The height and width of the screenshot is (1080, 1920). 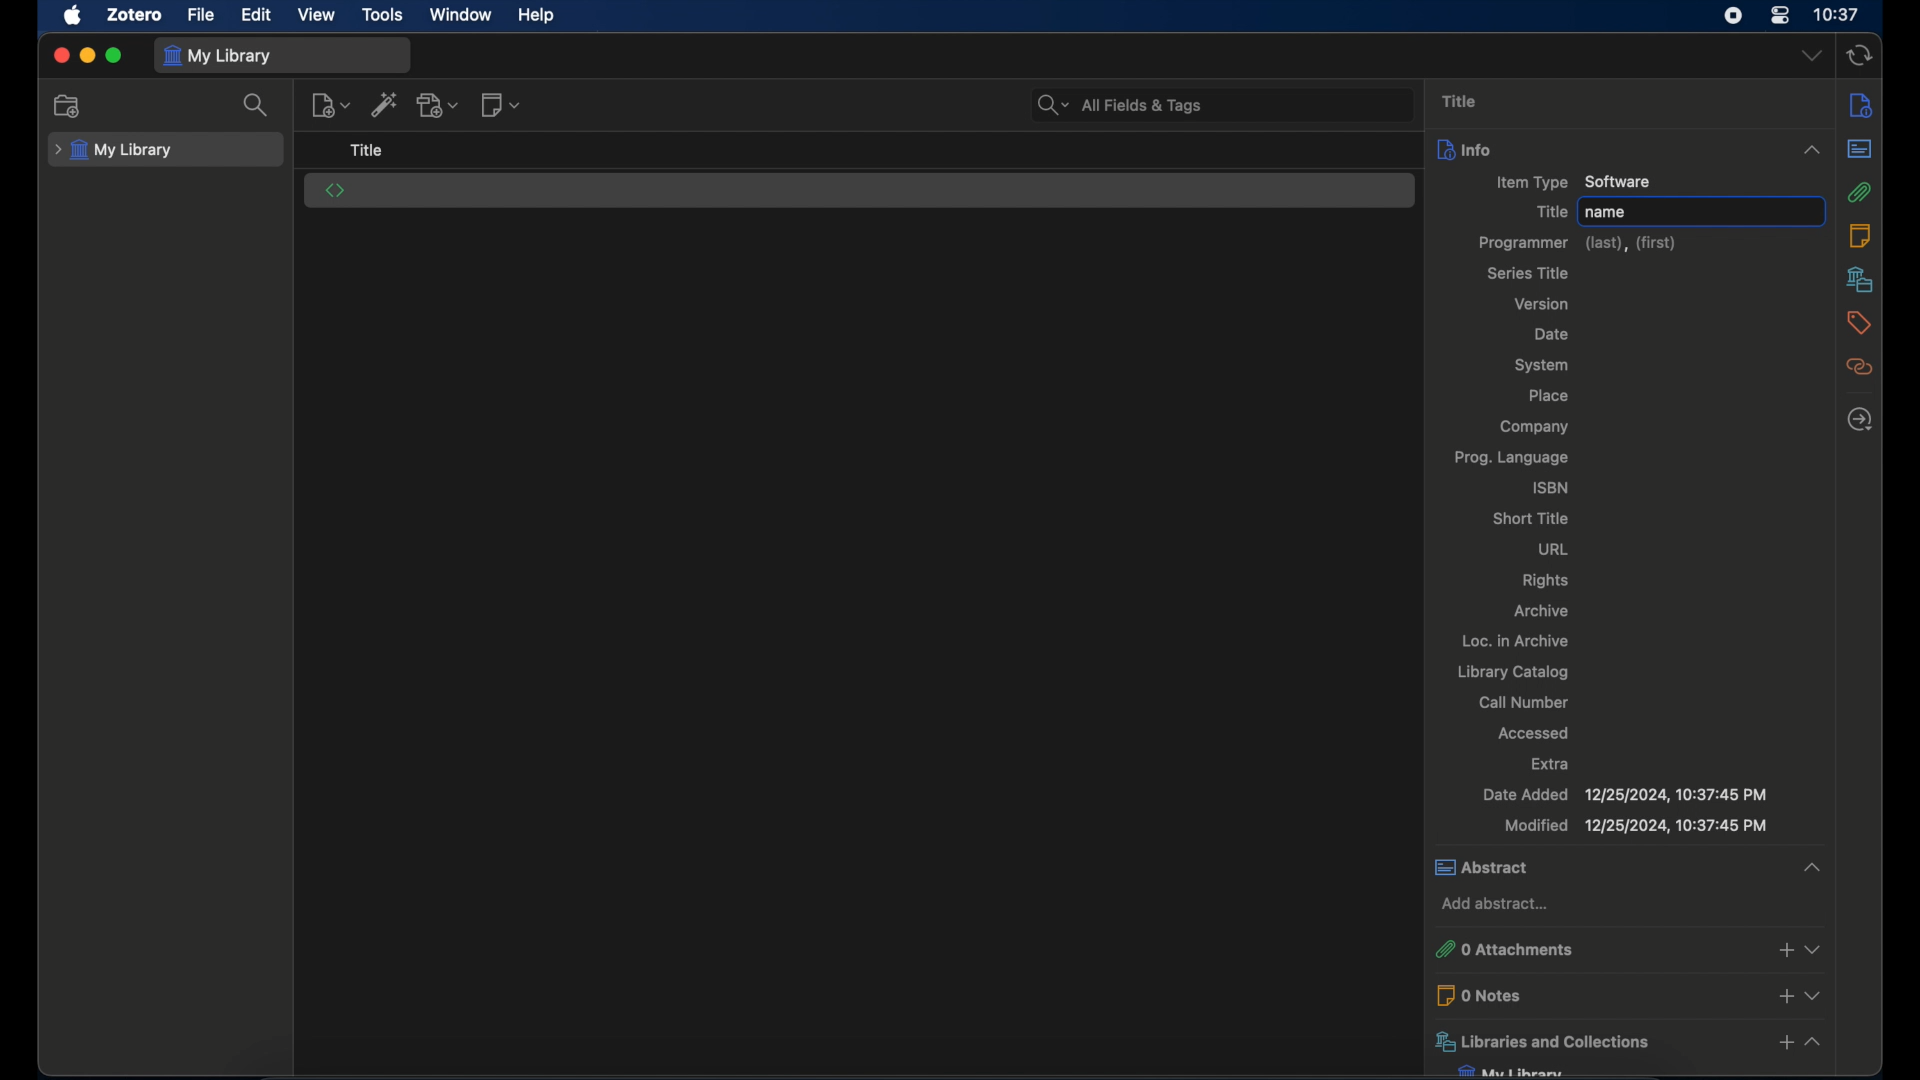 What do you see at coordinates (1548, 396) in the screenshot?
I see `lace` at bounding box center [1548, 396].